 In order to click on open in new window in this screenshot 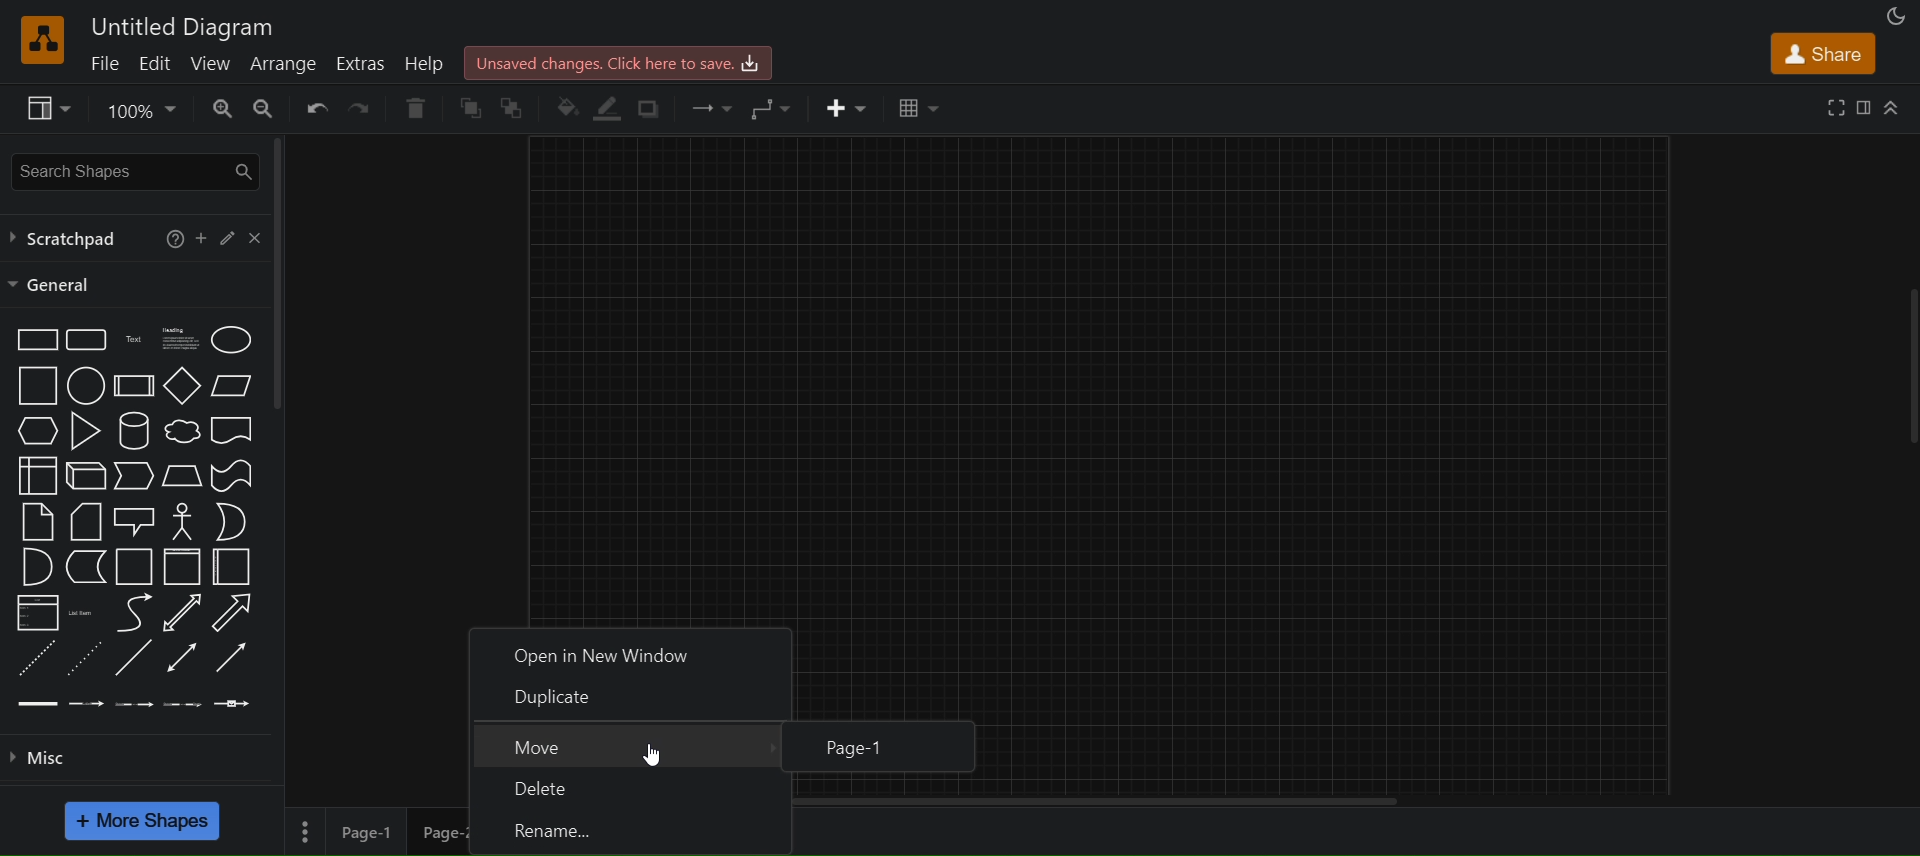, I will do `click(628, 649)`.